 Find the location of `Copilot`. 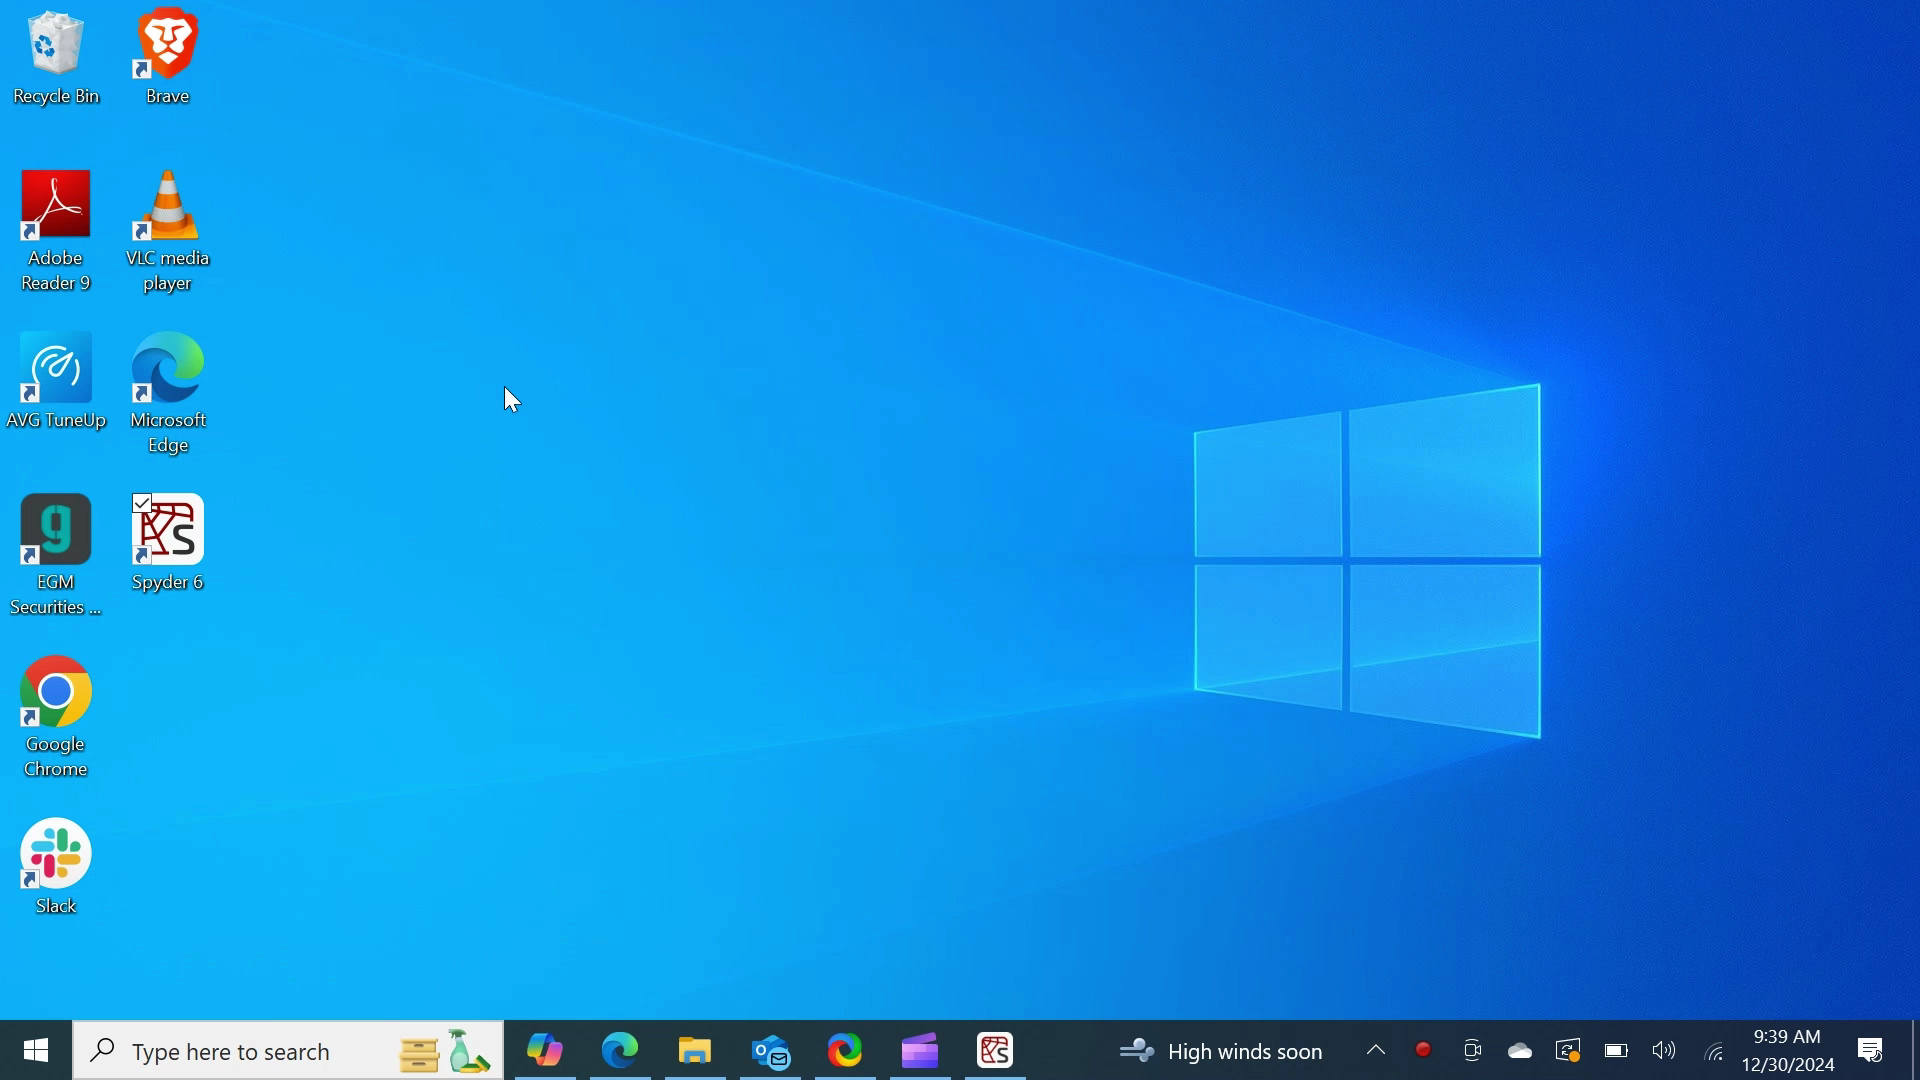

Copilot is located at coordinates (545, 1049).